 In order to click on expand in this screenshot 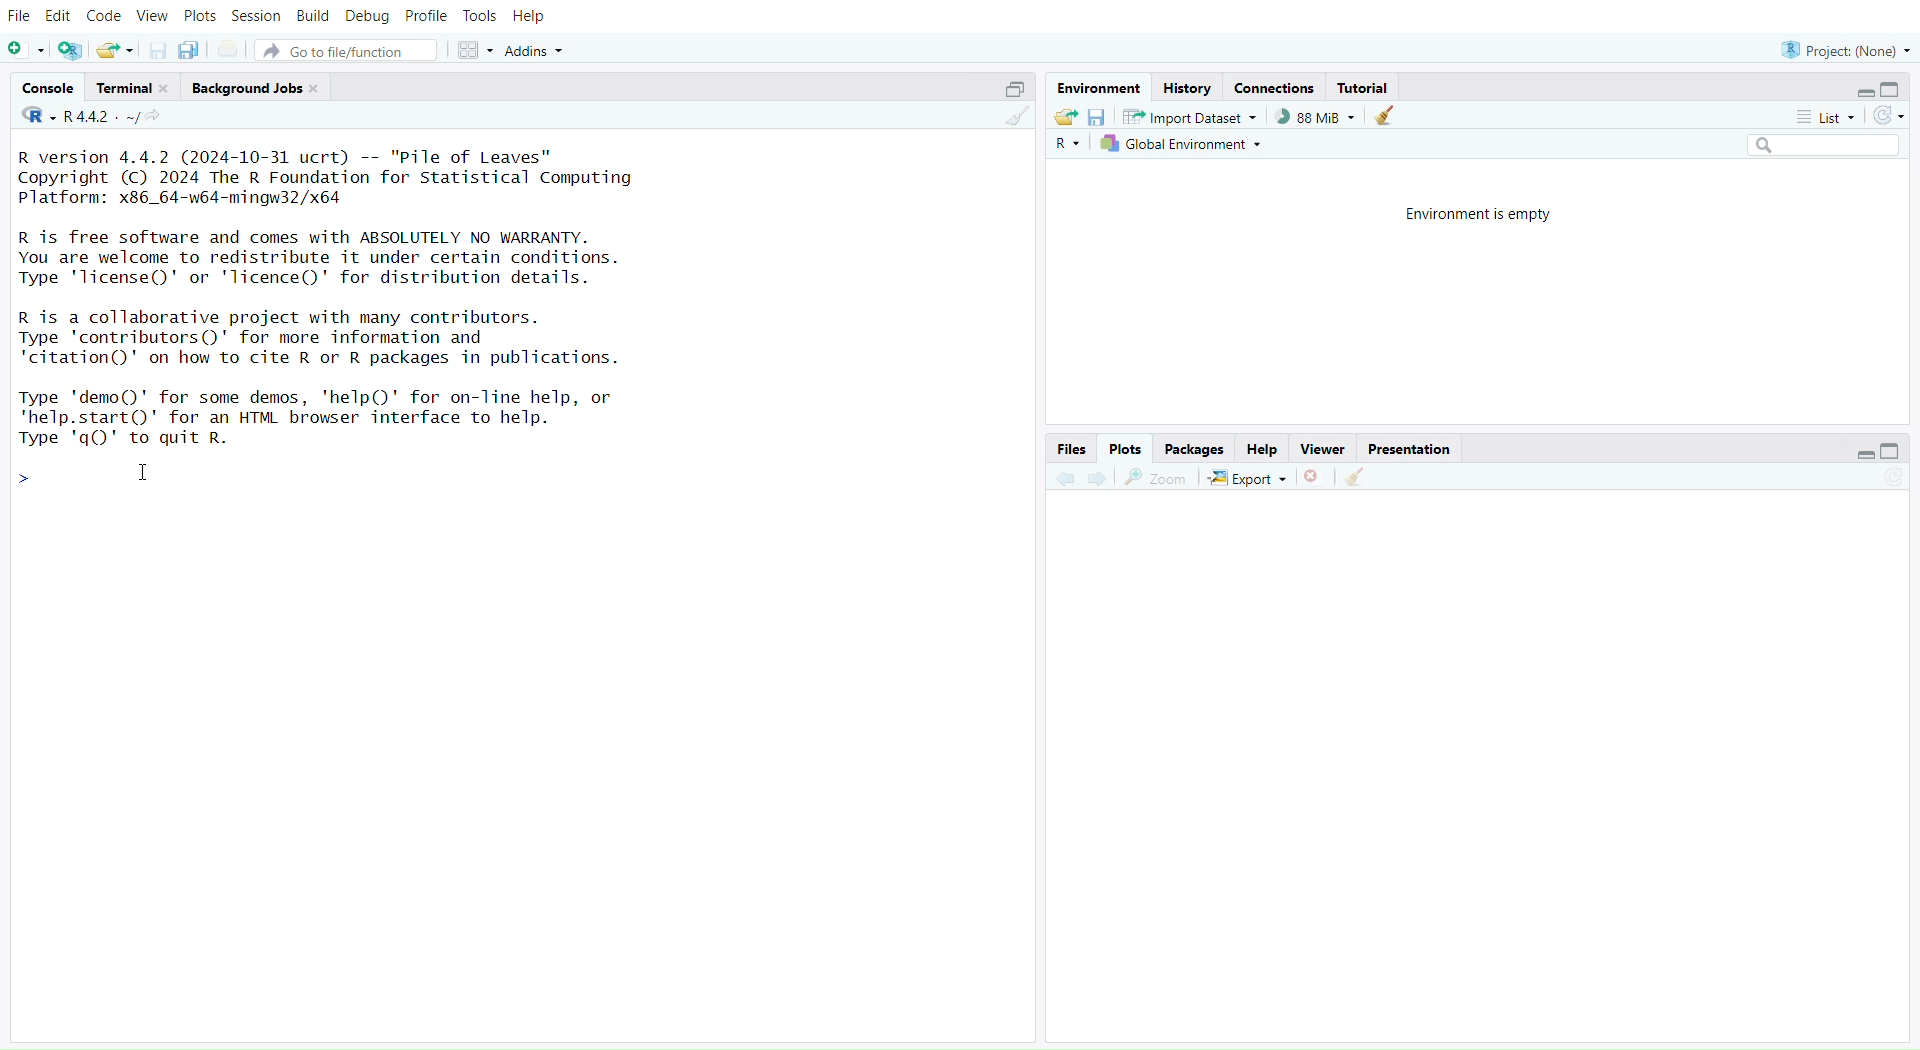, I will do `click(1861, 91)`.